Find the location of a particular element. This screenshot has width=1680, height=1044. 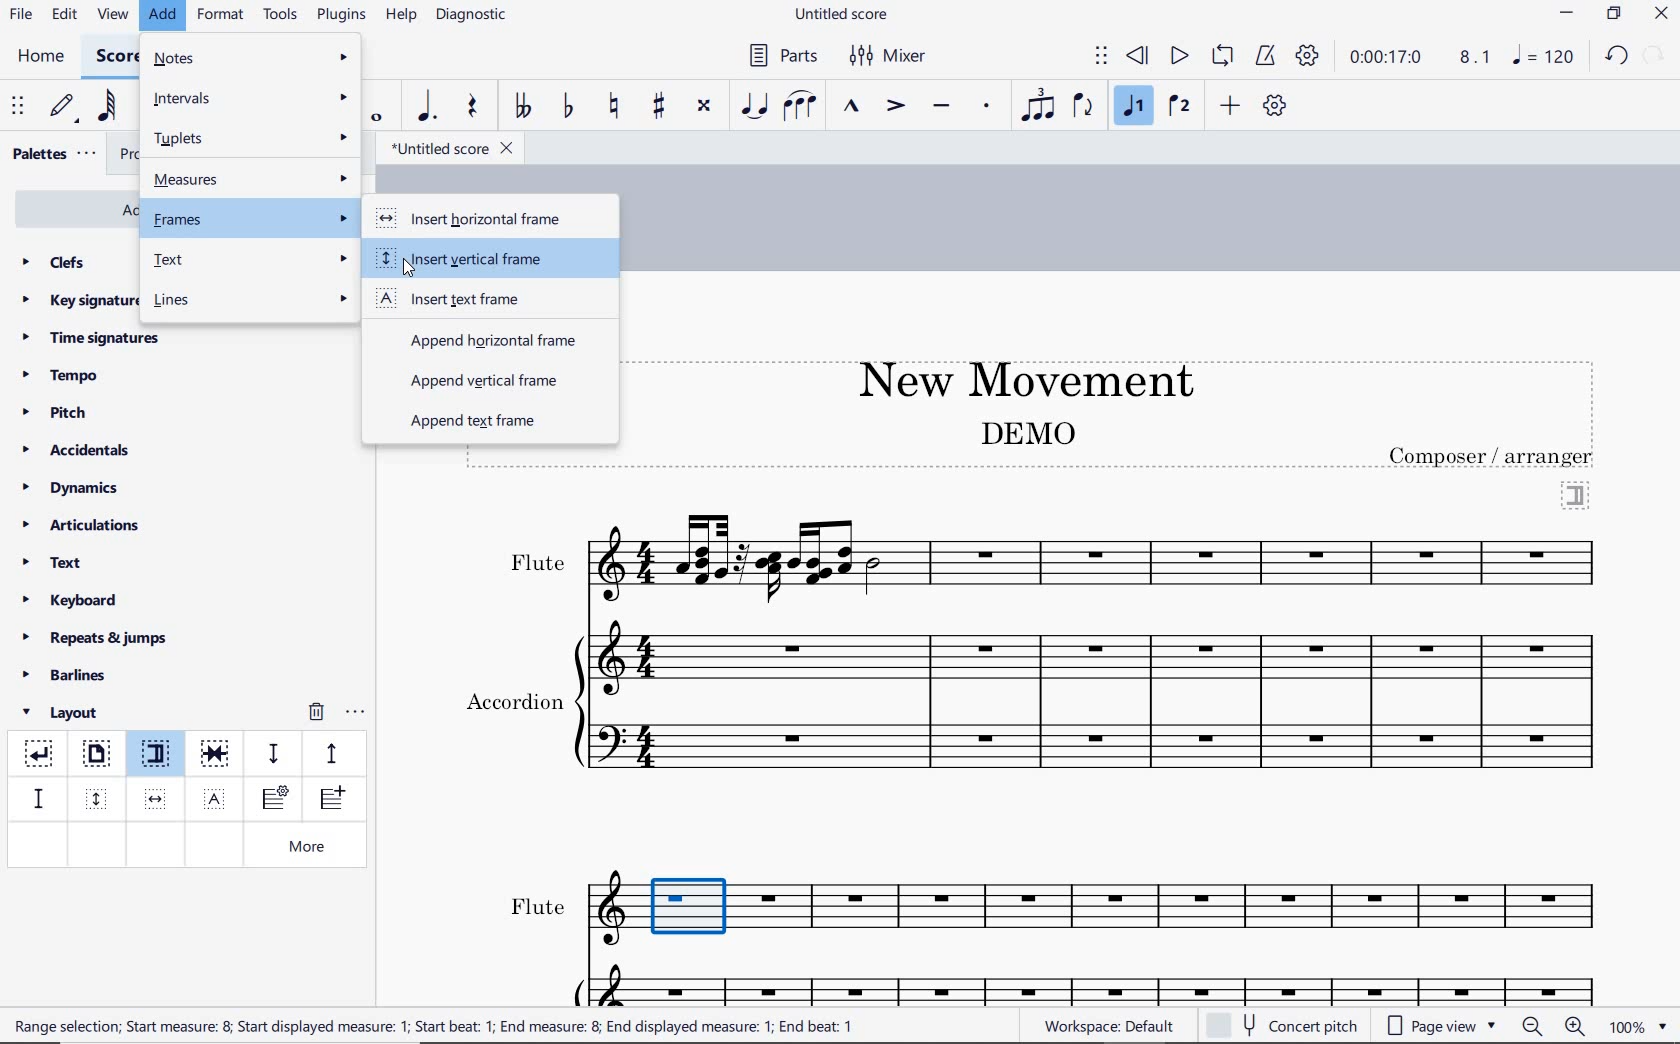

score is located at coordinates (115, 57).